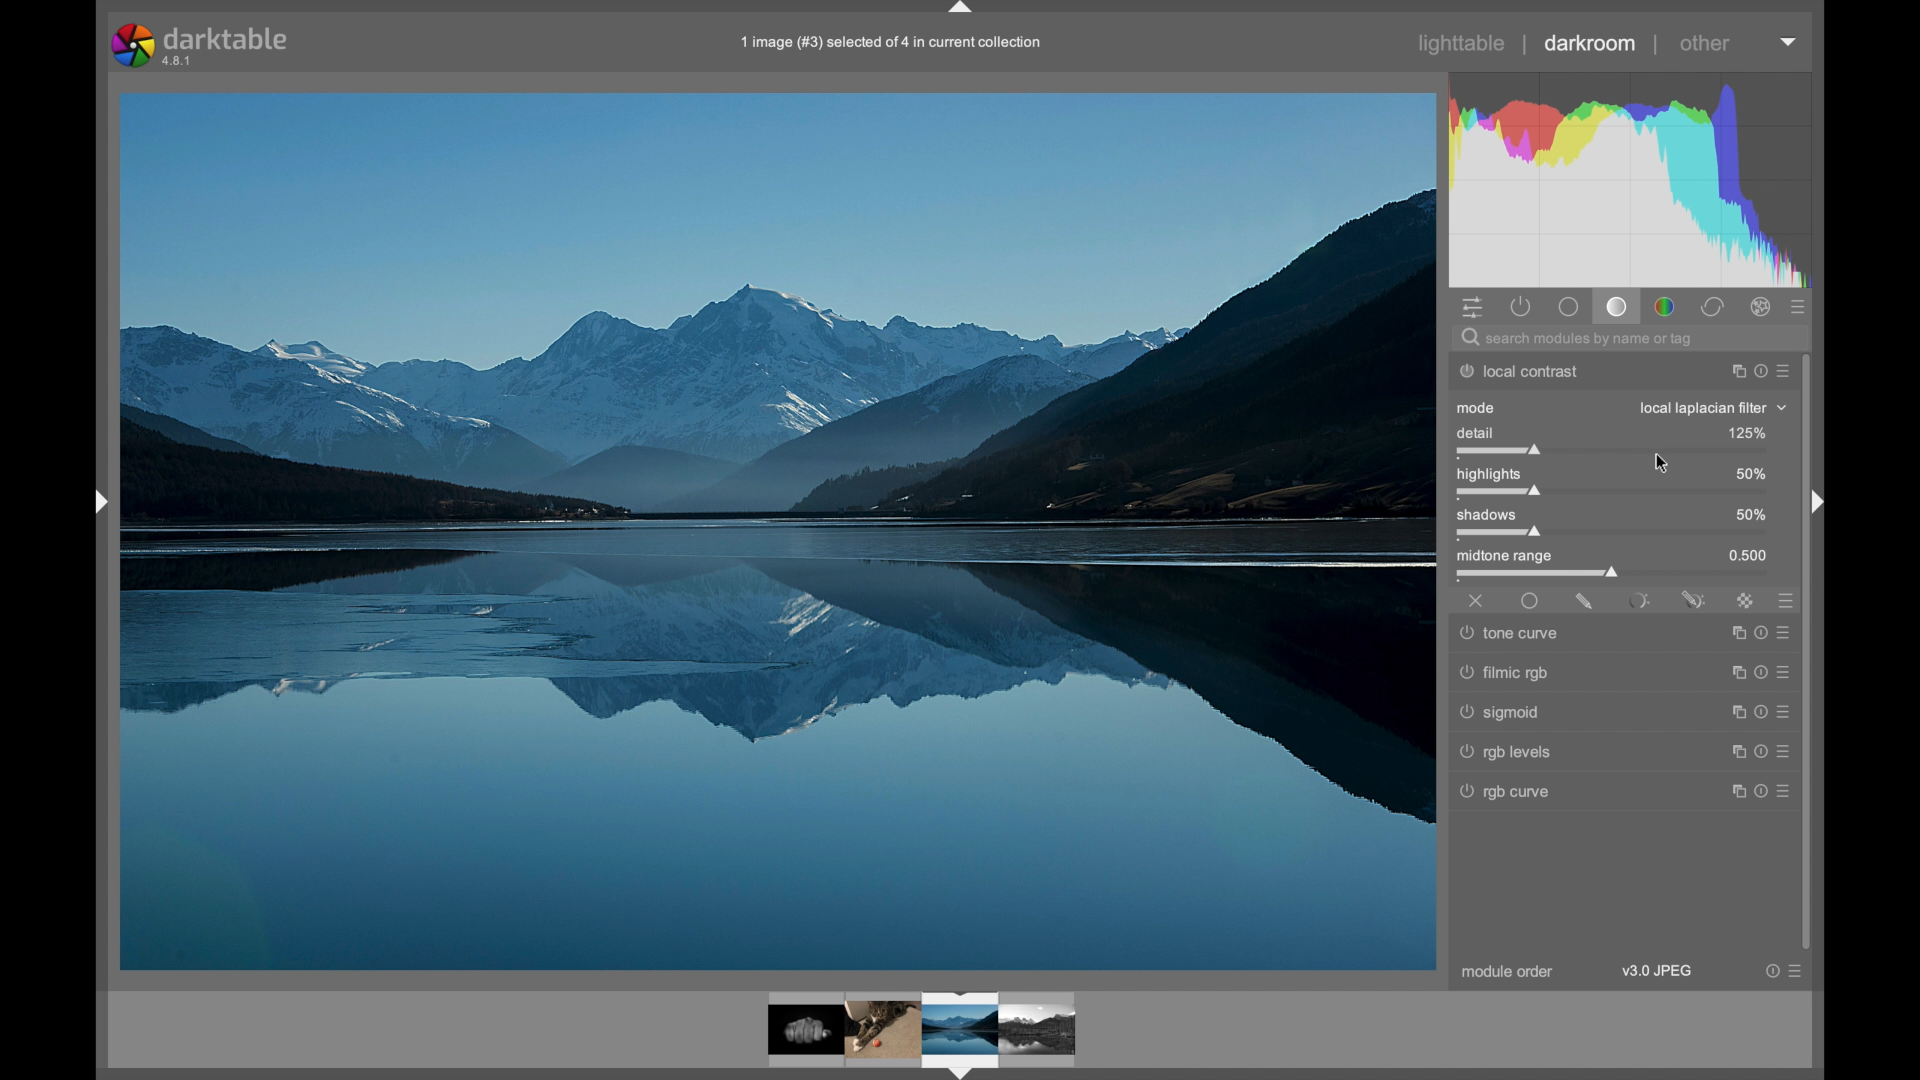 The width and height of the screenshot is (1920, 1080). Describe the element at coordinates (1751, 516) in the screenshot. I see `50%` at that location.